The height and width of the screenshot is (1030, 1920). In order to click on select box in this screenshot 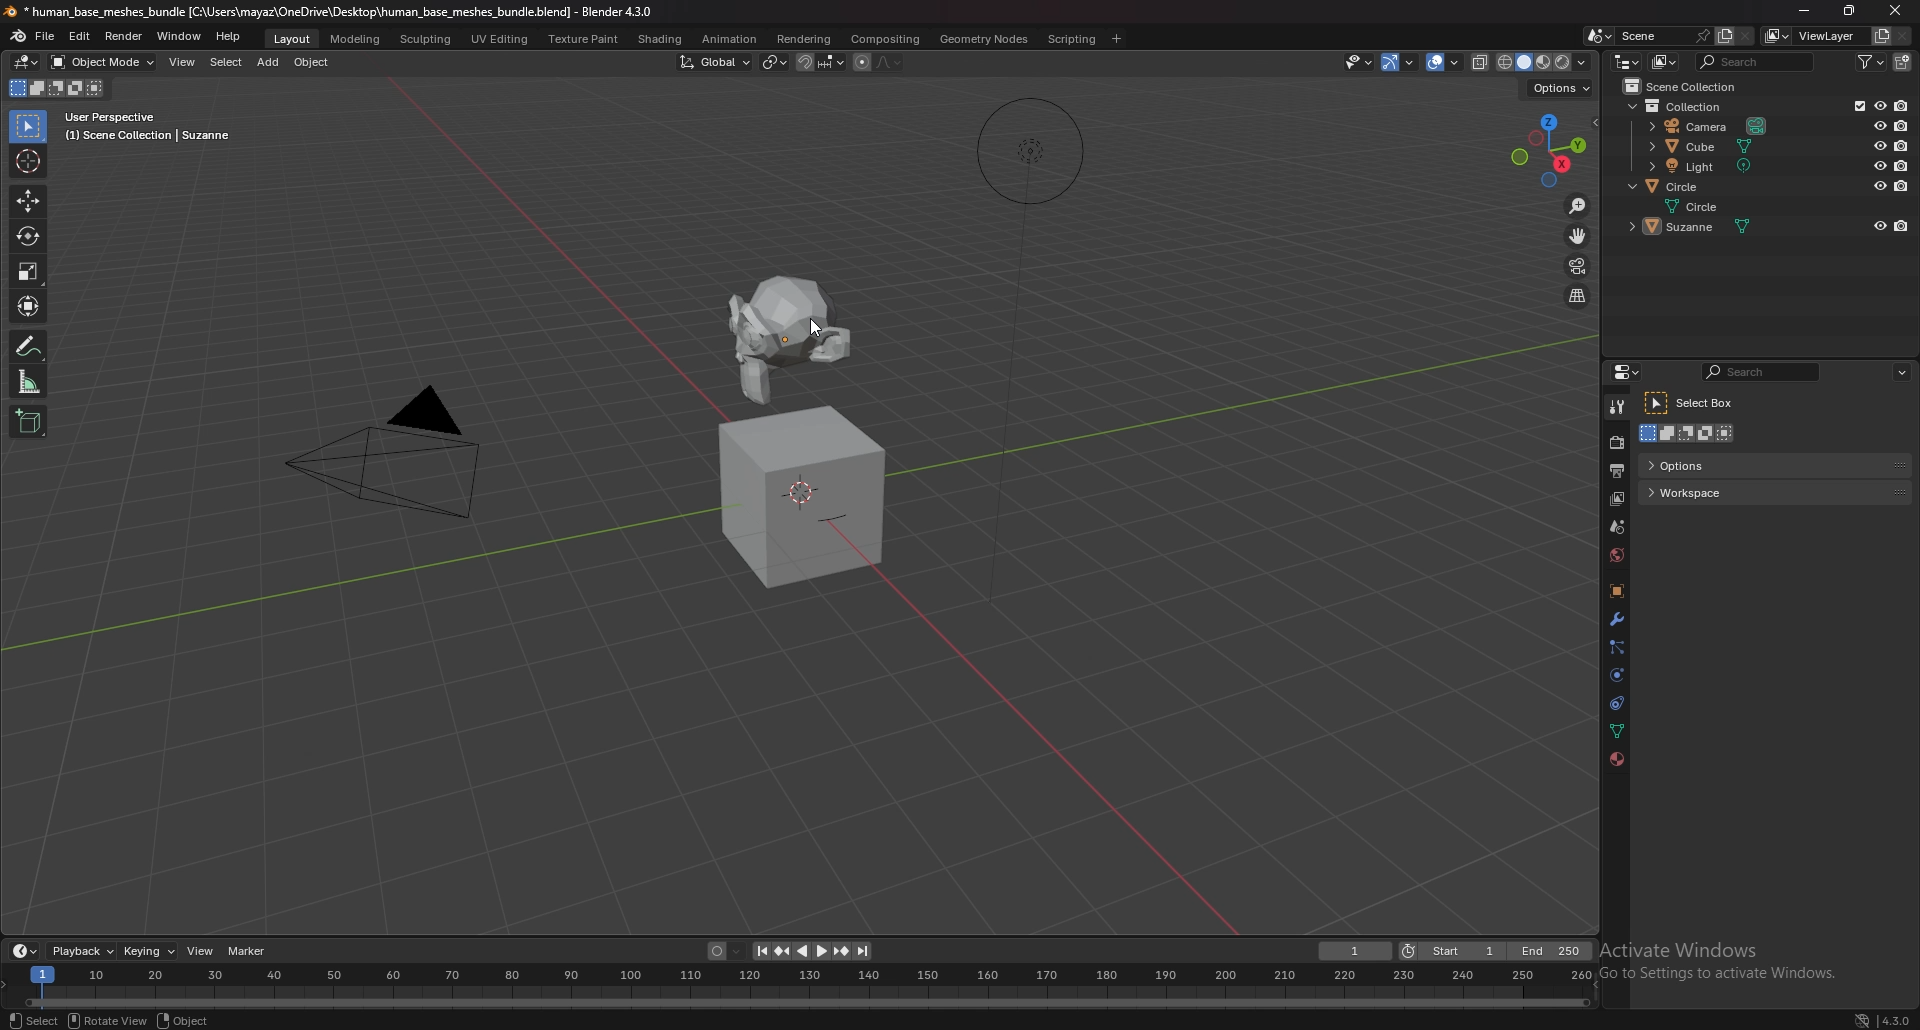, I will do `click(1697, 404)`.